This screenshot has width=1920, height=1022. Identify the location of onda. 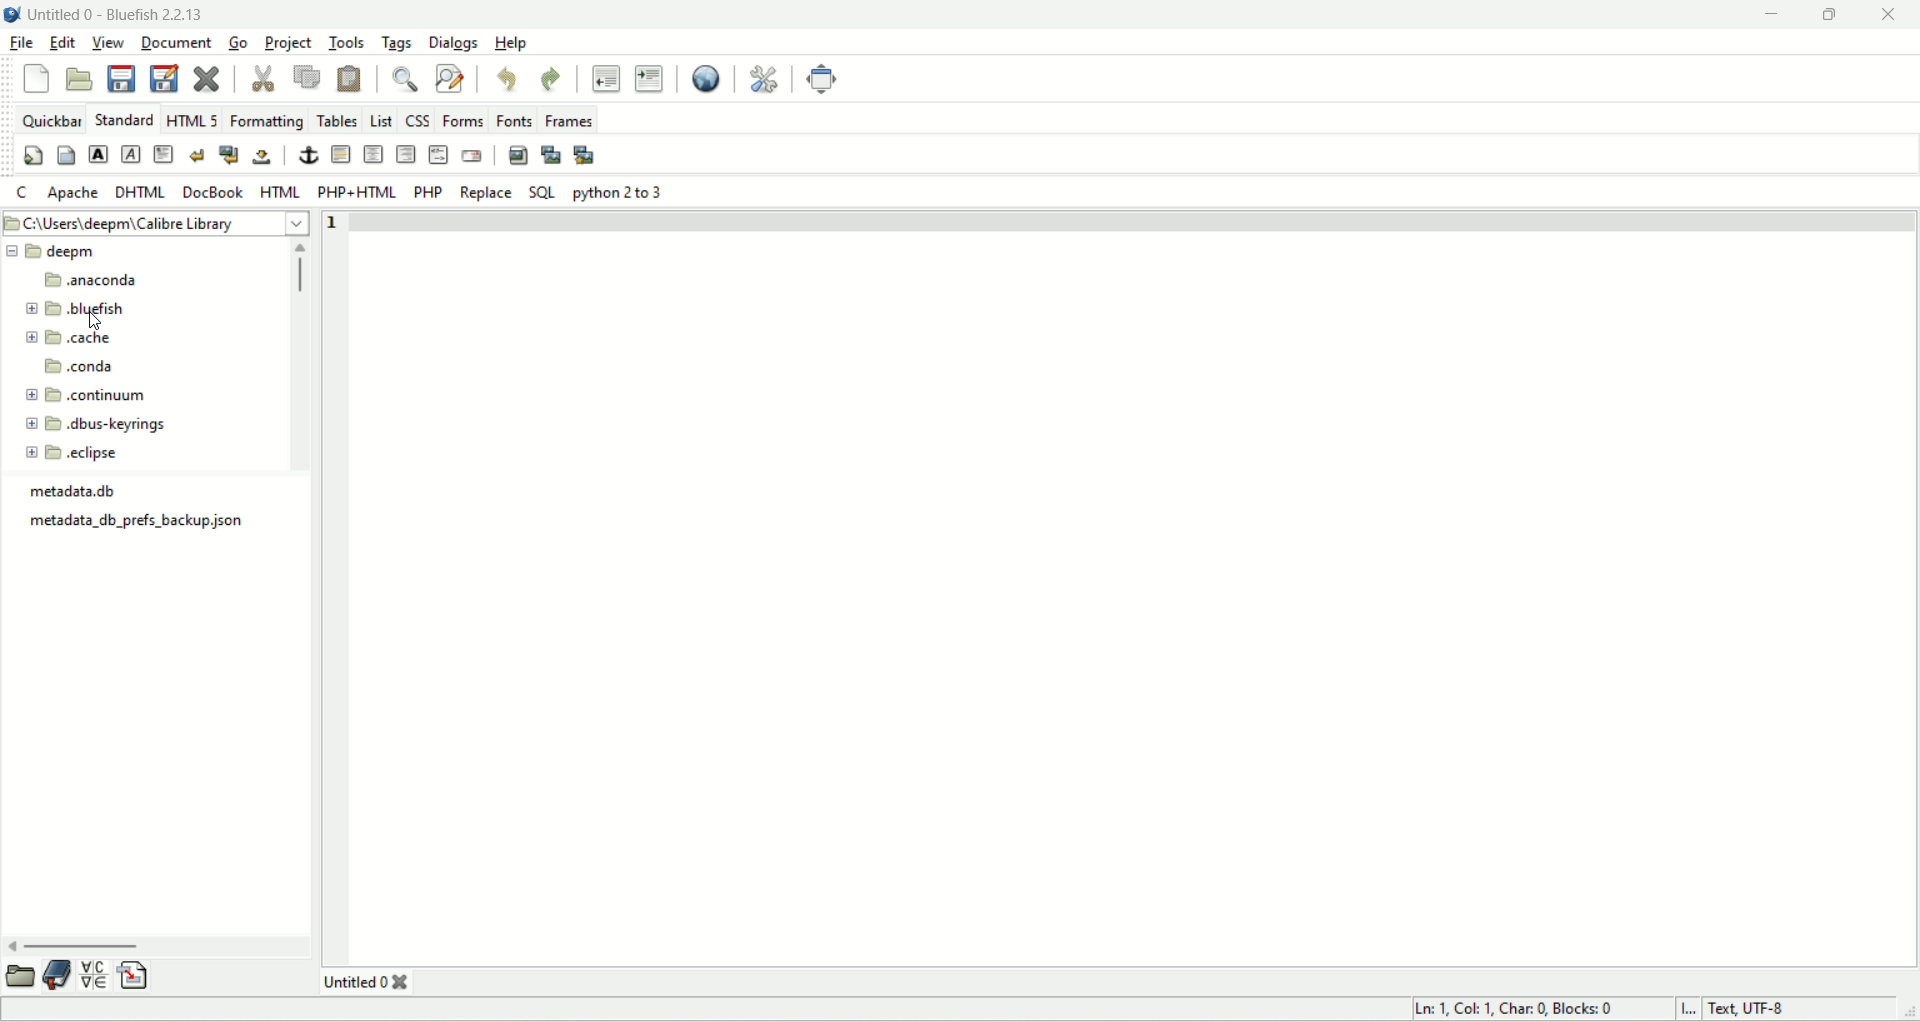
(83, 366).